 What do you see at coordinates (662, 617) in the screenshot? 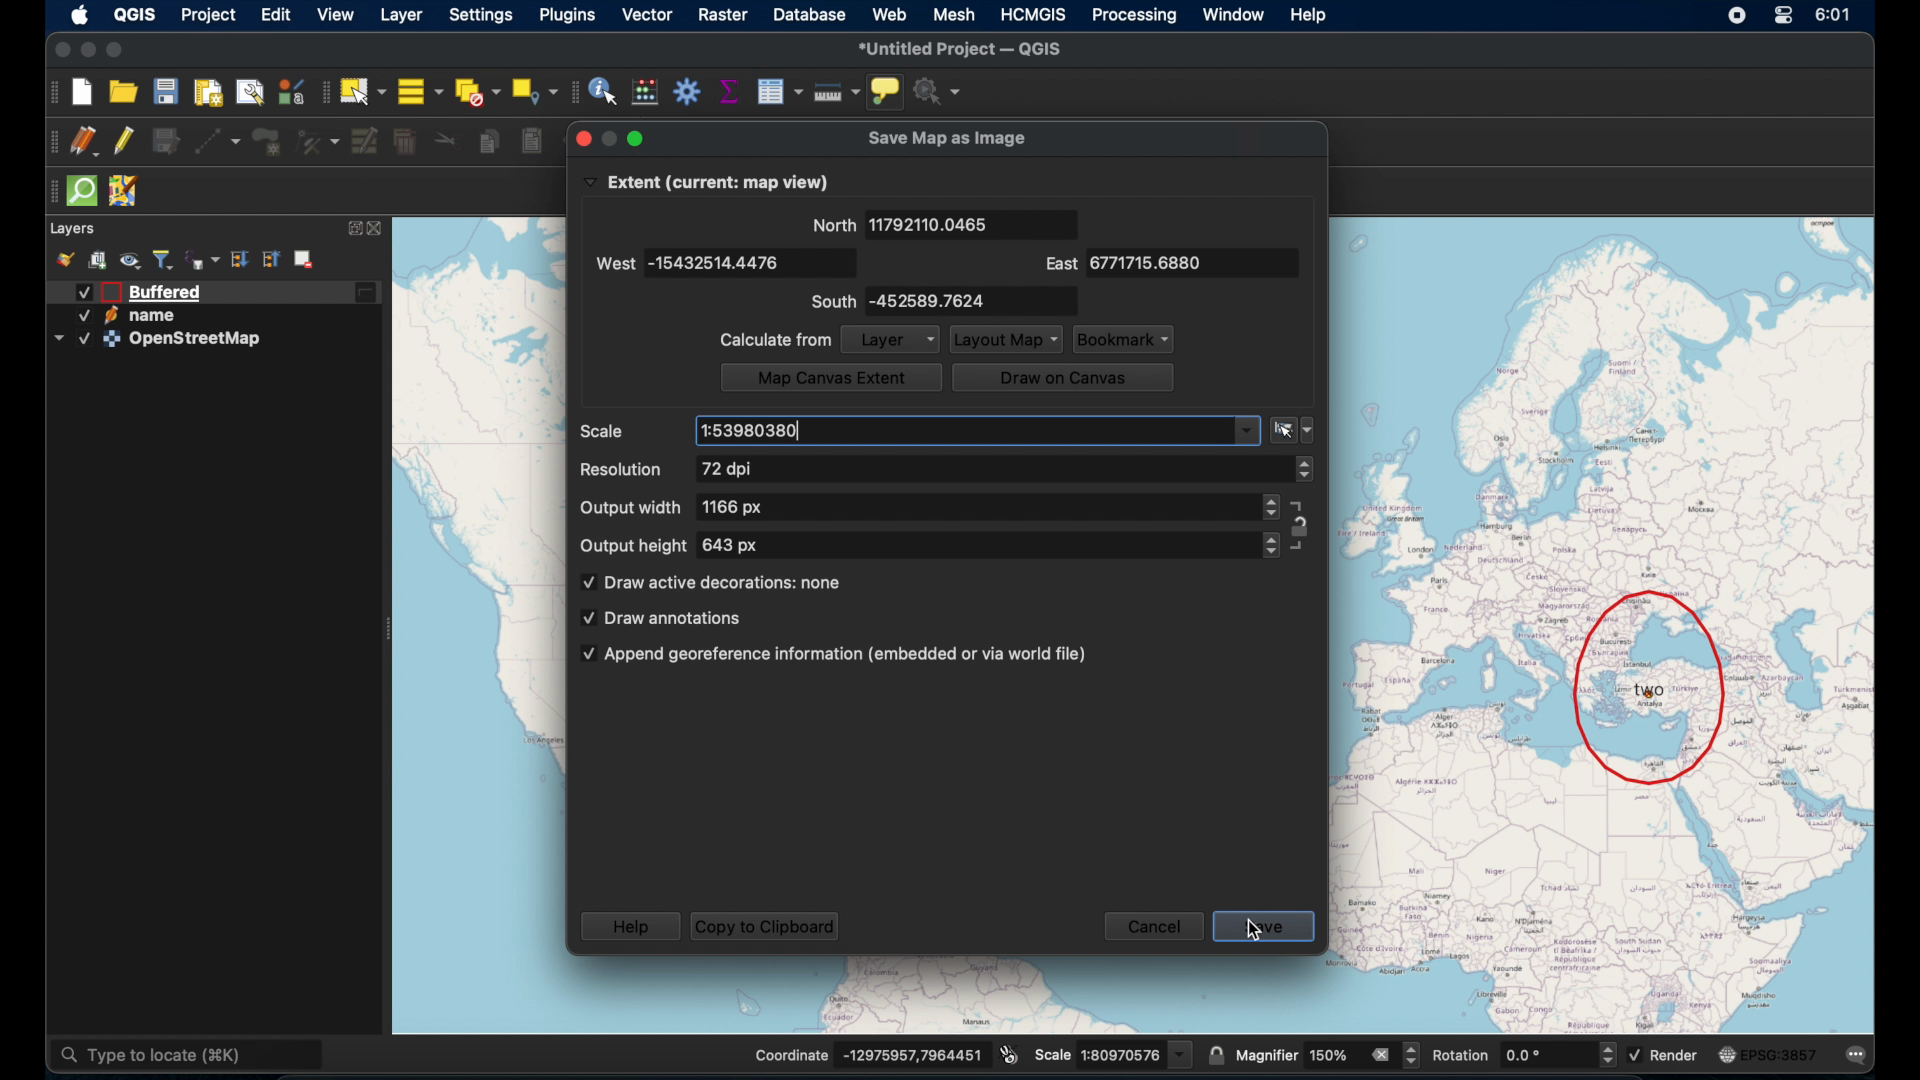
I see `draw annotations` at bounding box center [662, 617].